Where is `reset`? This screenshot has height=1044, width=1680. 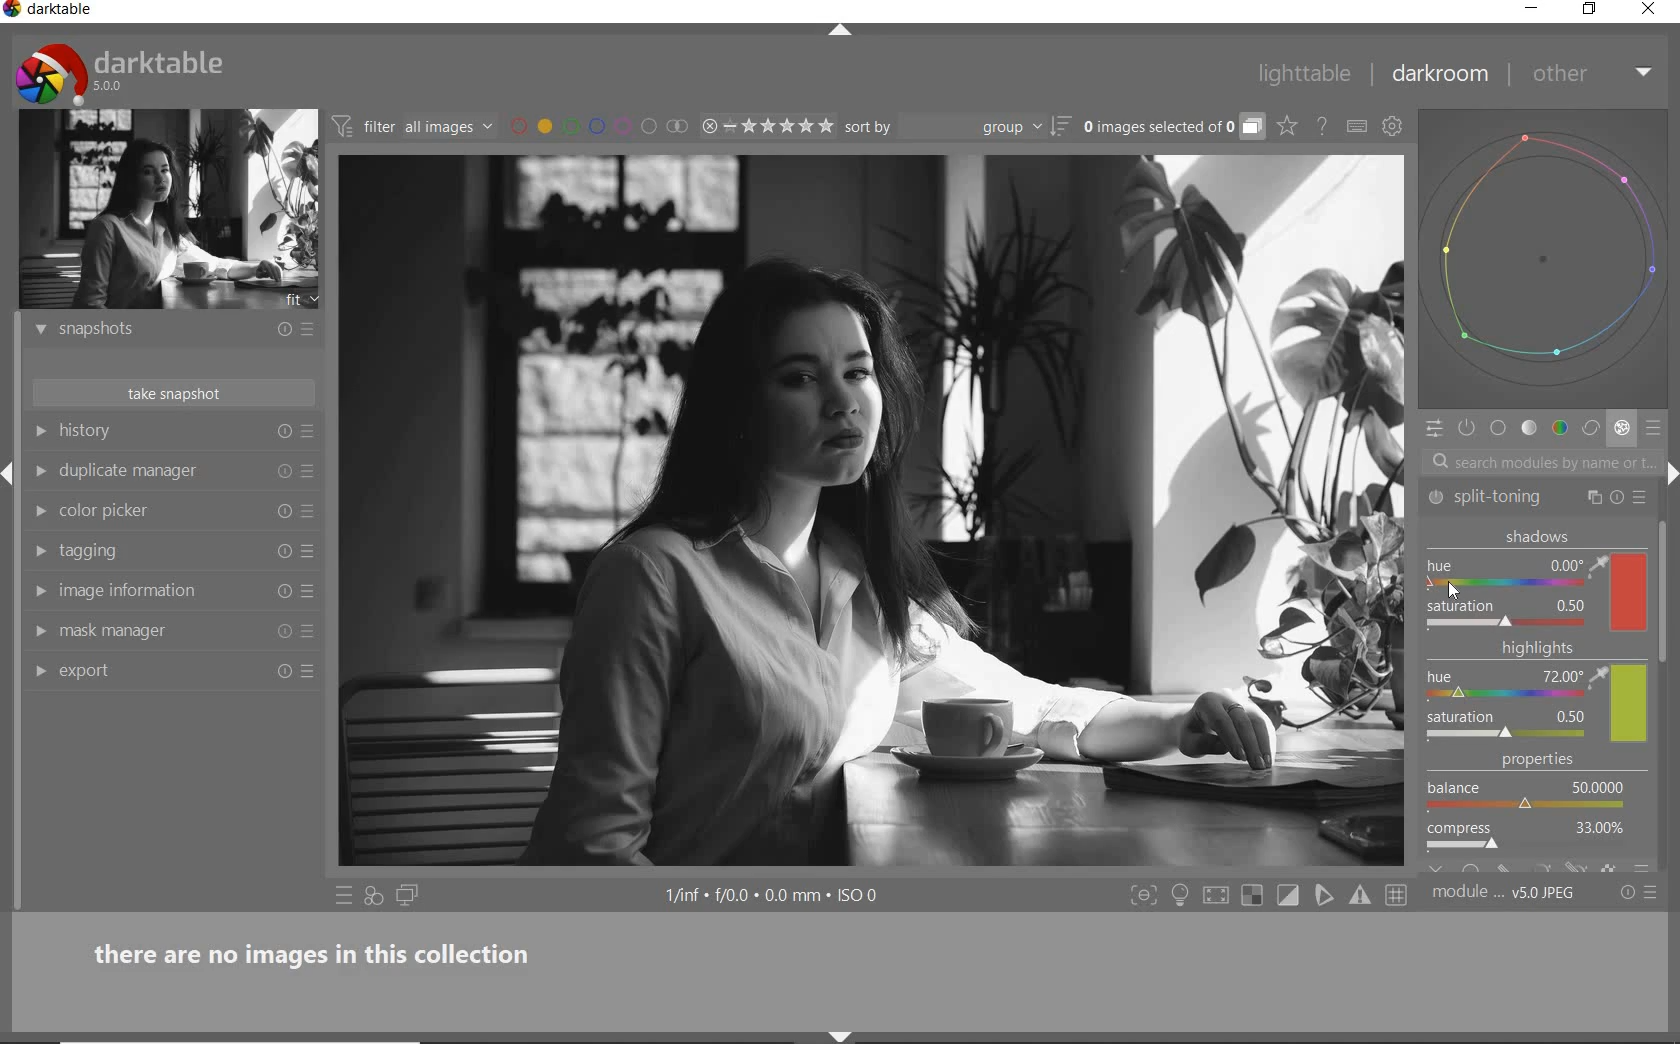 reset is located at coordinates (1618, 498).